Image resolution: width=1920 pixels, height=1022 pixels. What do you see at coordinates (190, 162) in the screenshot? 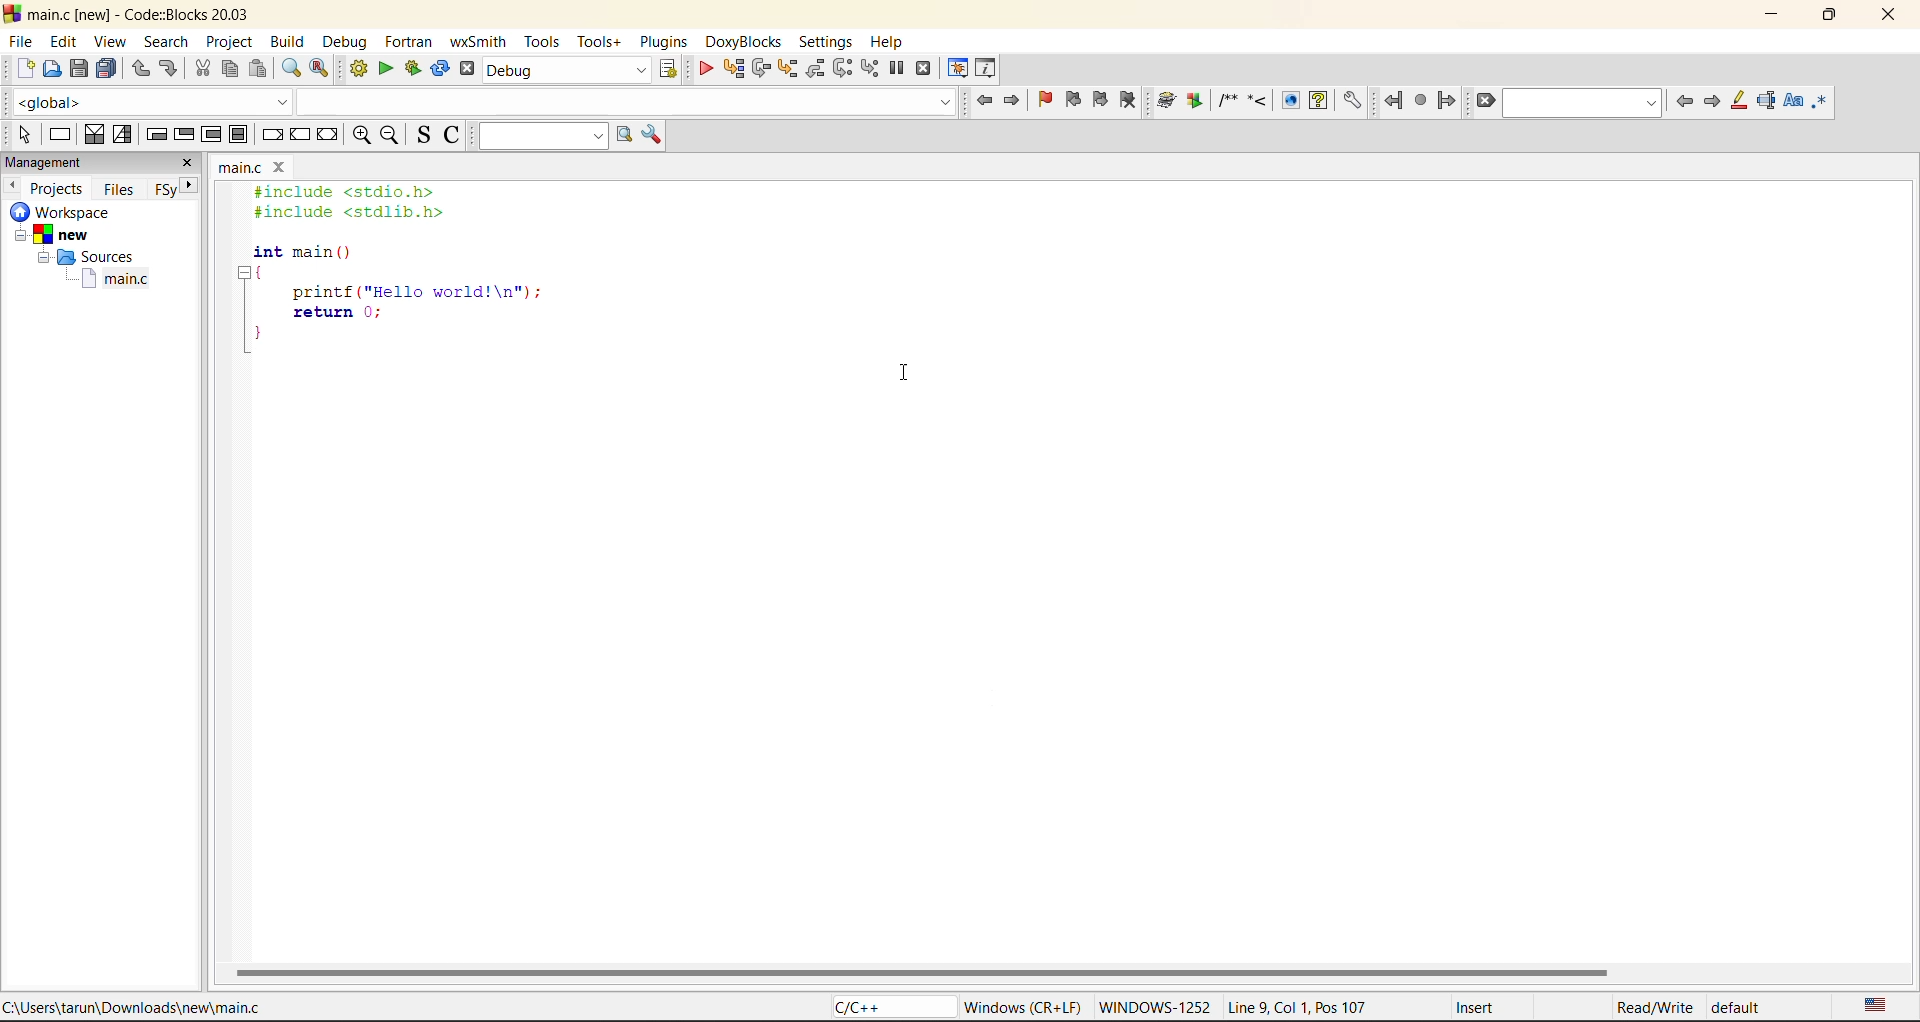
I see `close` at bounding box center [190, 162].